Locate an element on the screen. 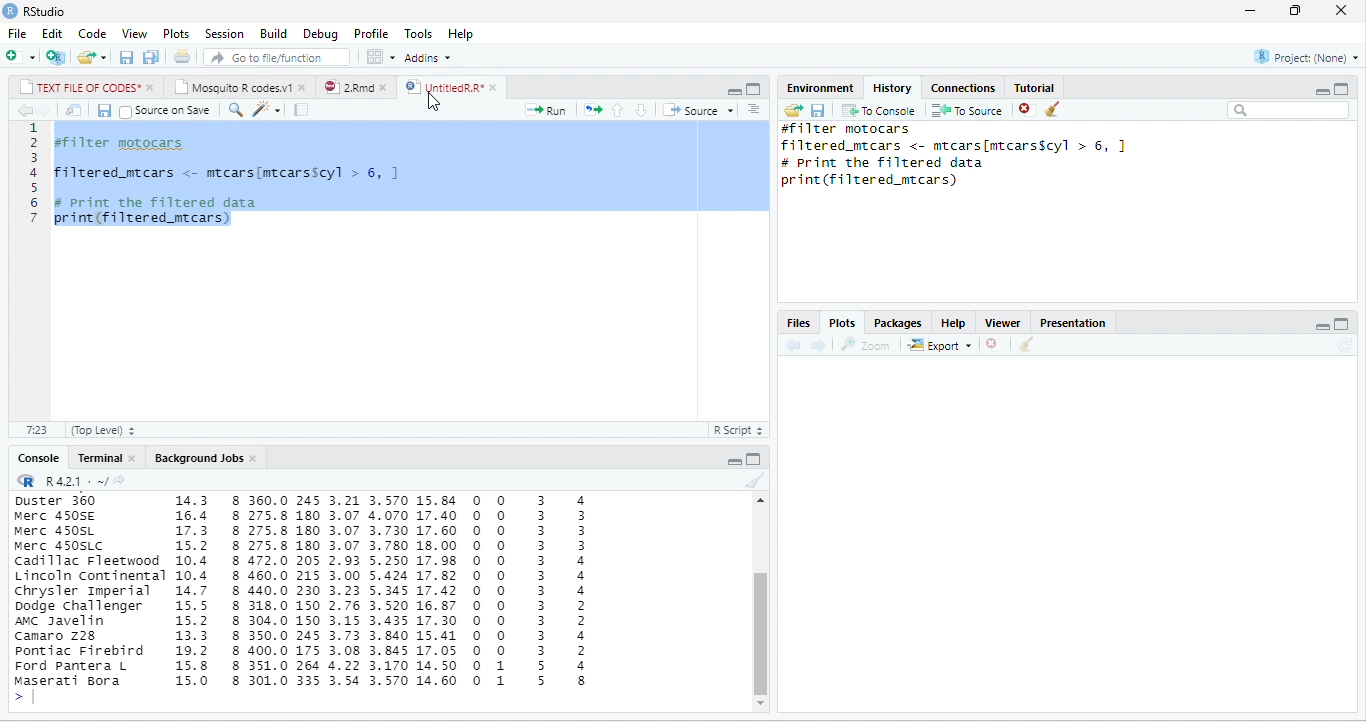 The width and height of the screenshot is (1366, 722). Help is located at coordinates (460, 34).